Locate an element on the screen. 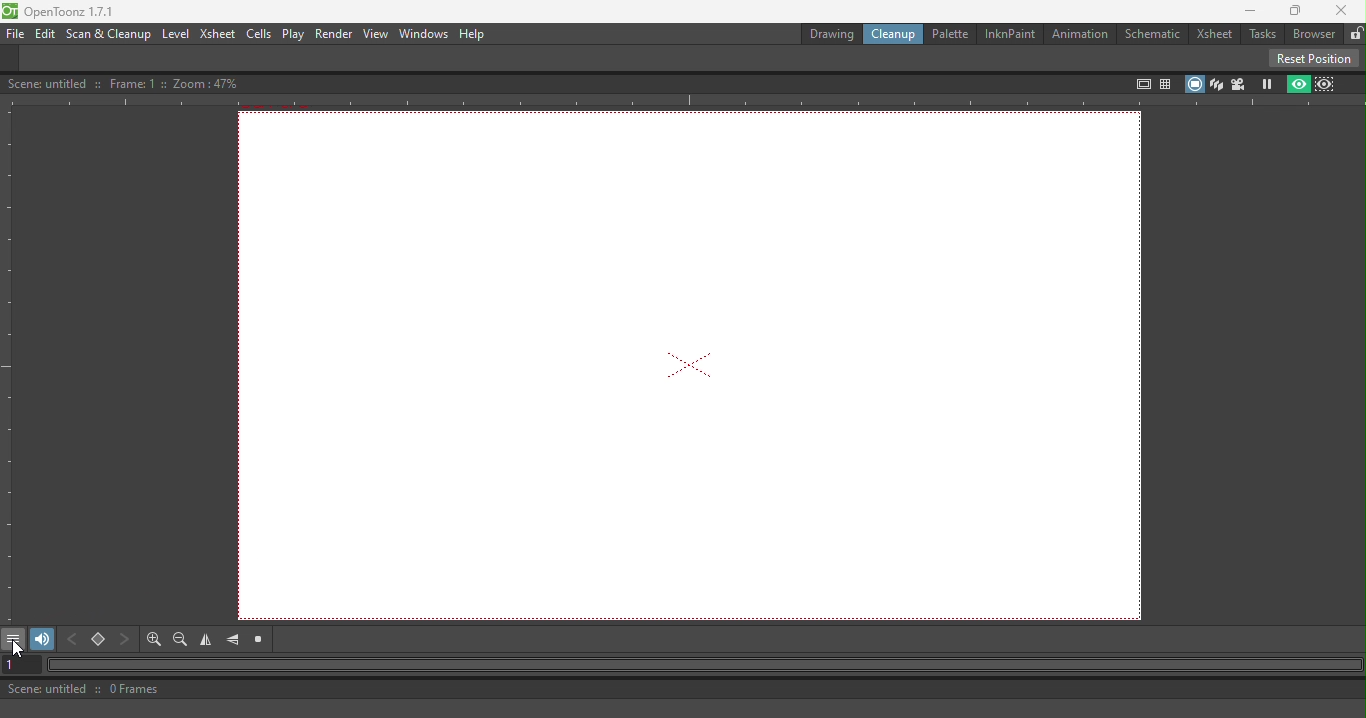  Scan & Cleanup is located at coordinates (109, 35).